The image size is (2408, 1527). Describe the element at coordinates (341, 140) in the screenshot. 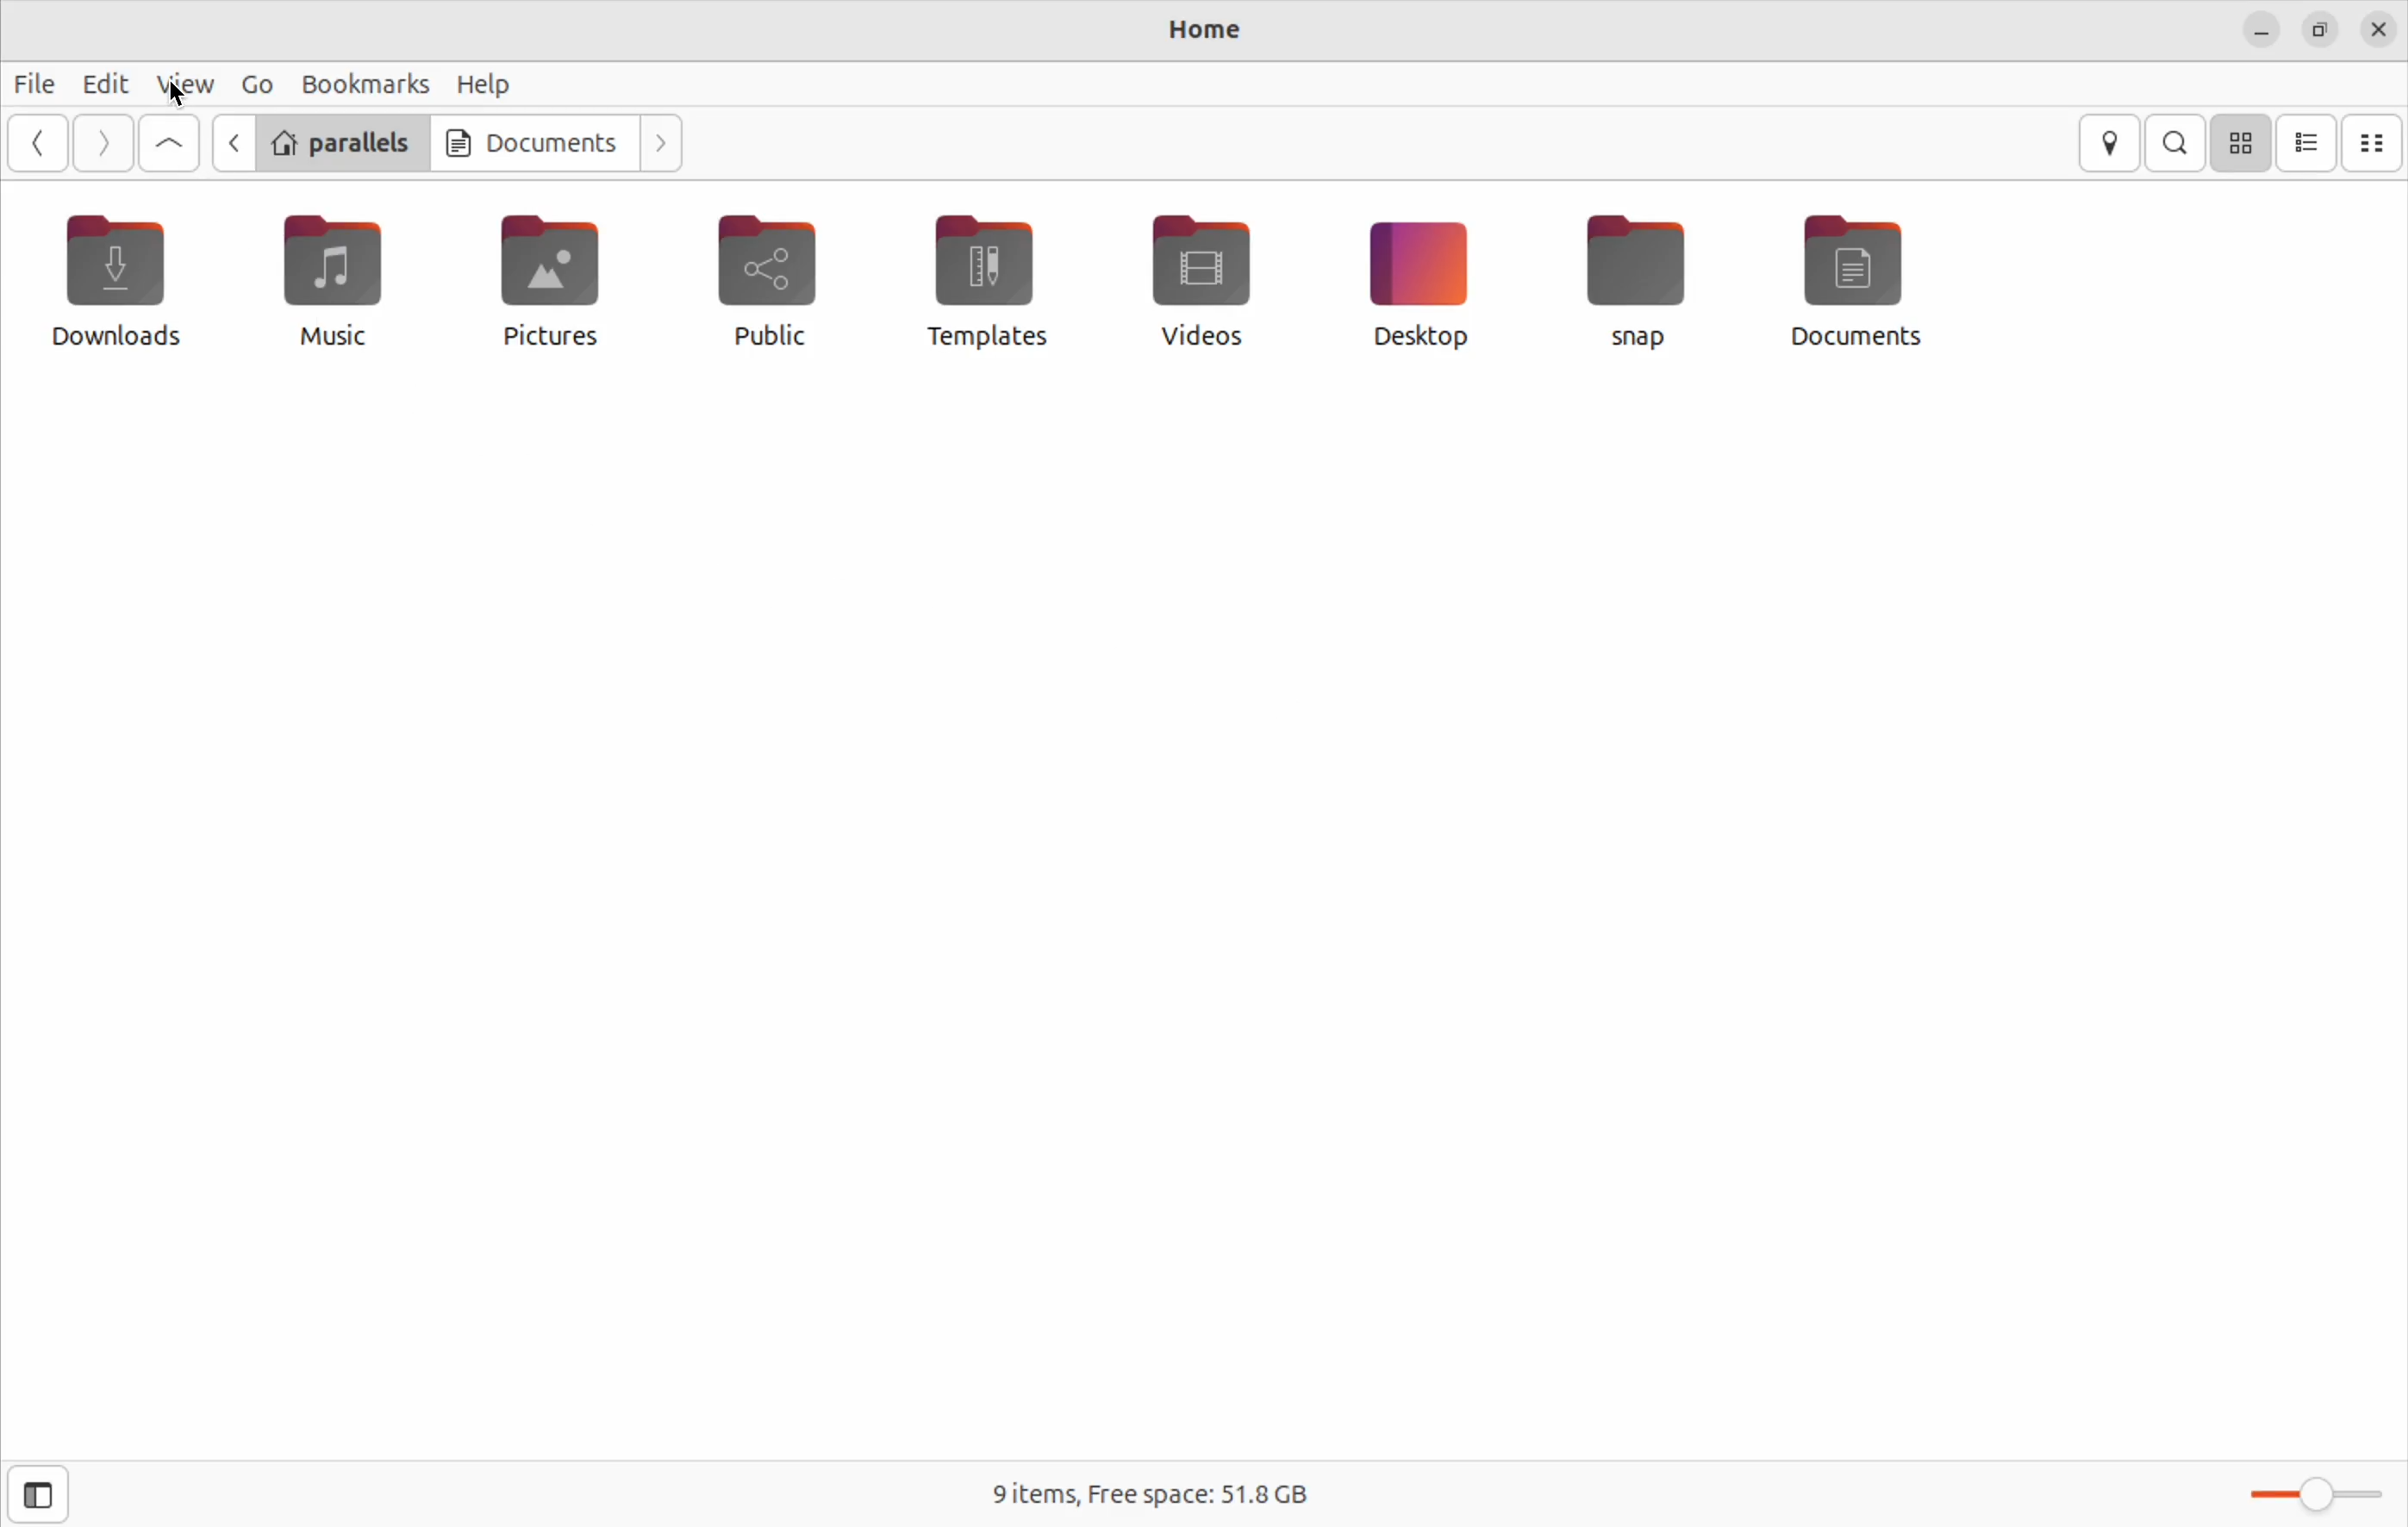

I see `parallels` at that location.